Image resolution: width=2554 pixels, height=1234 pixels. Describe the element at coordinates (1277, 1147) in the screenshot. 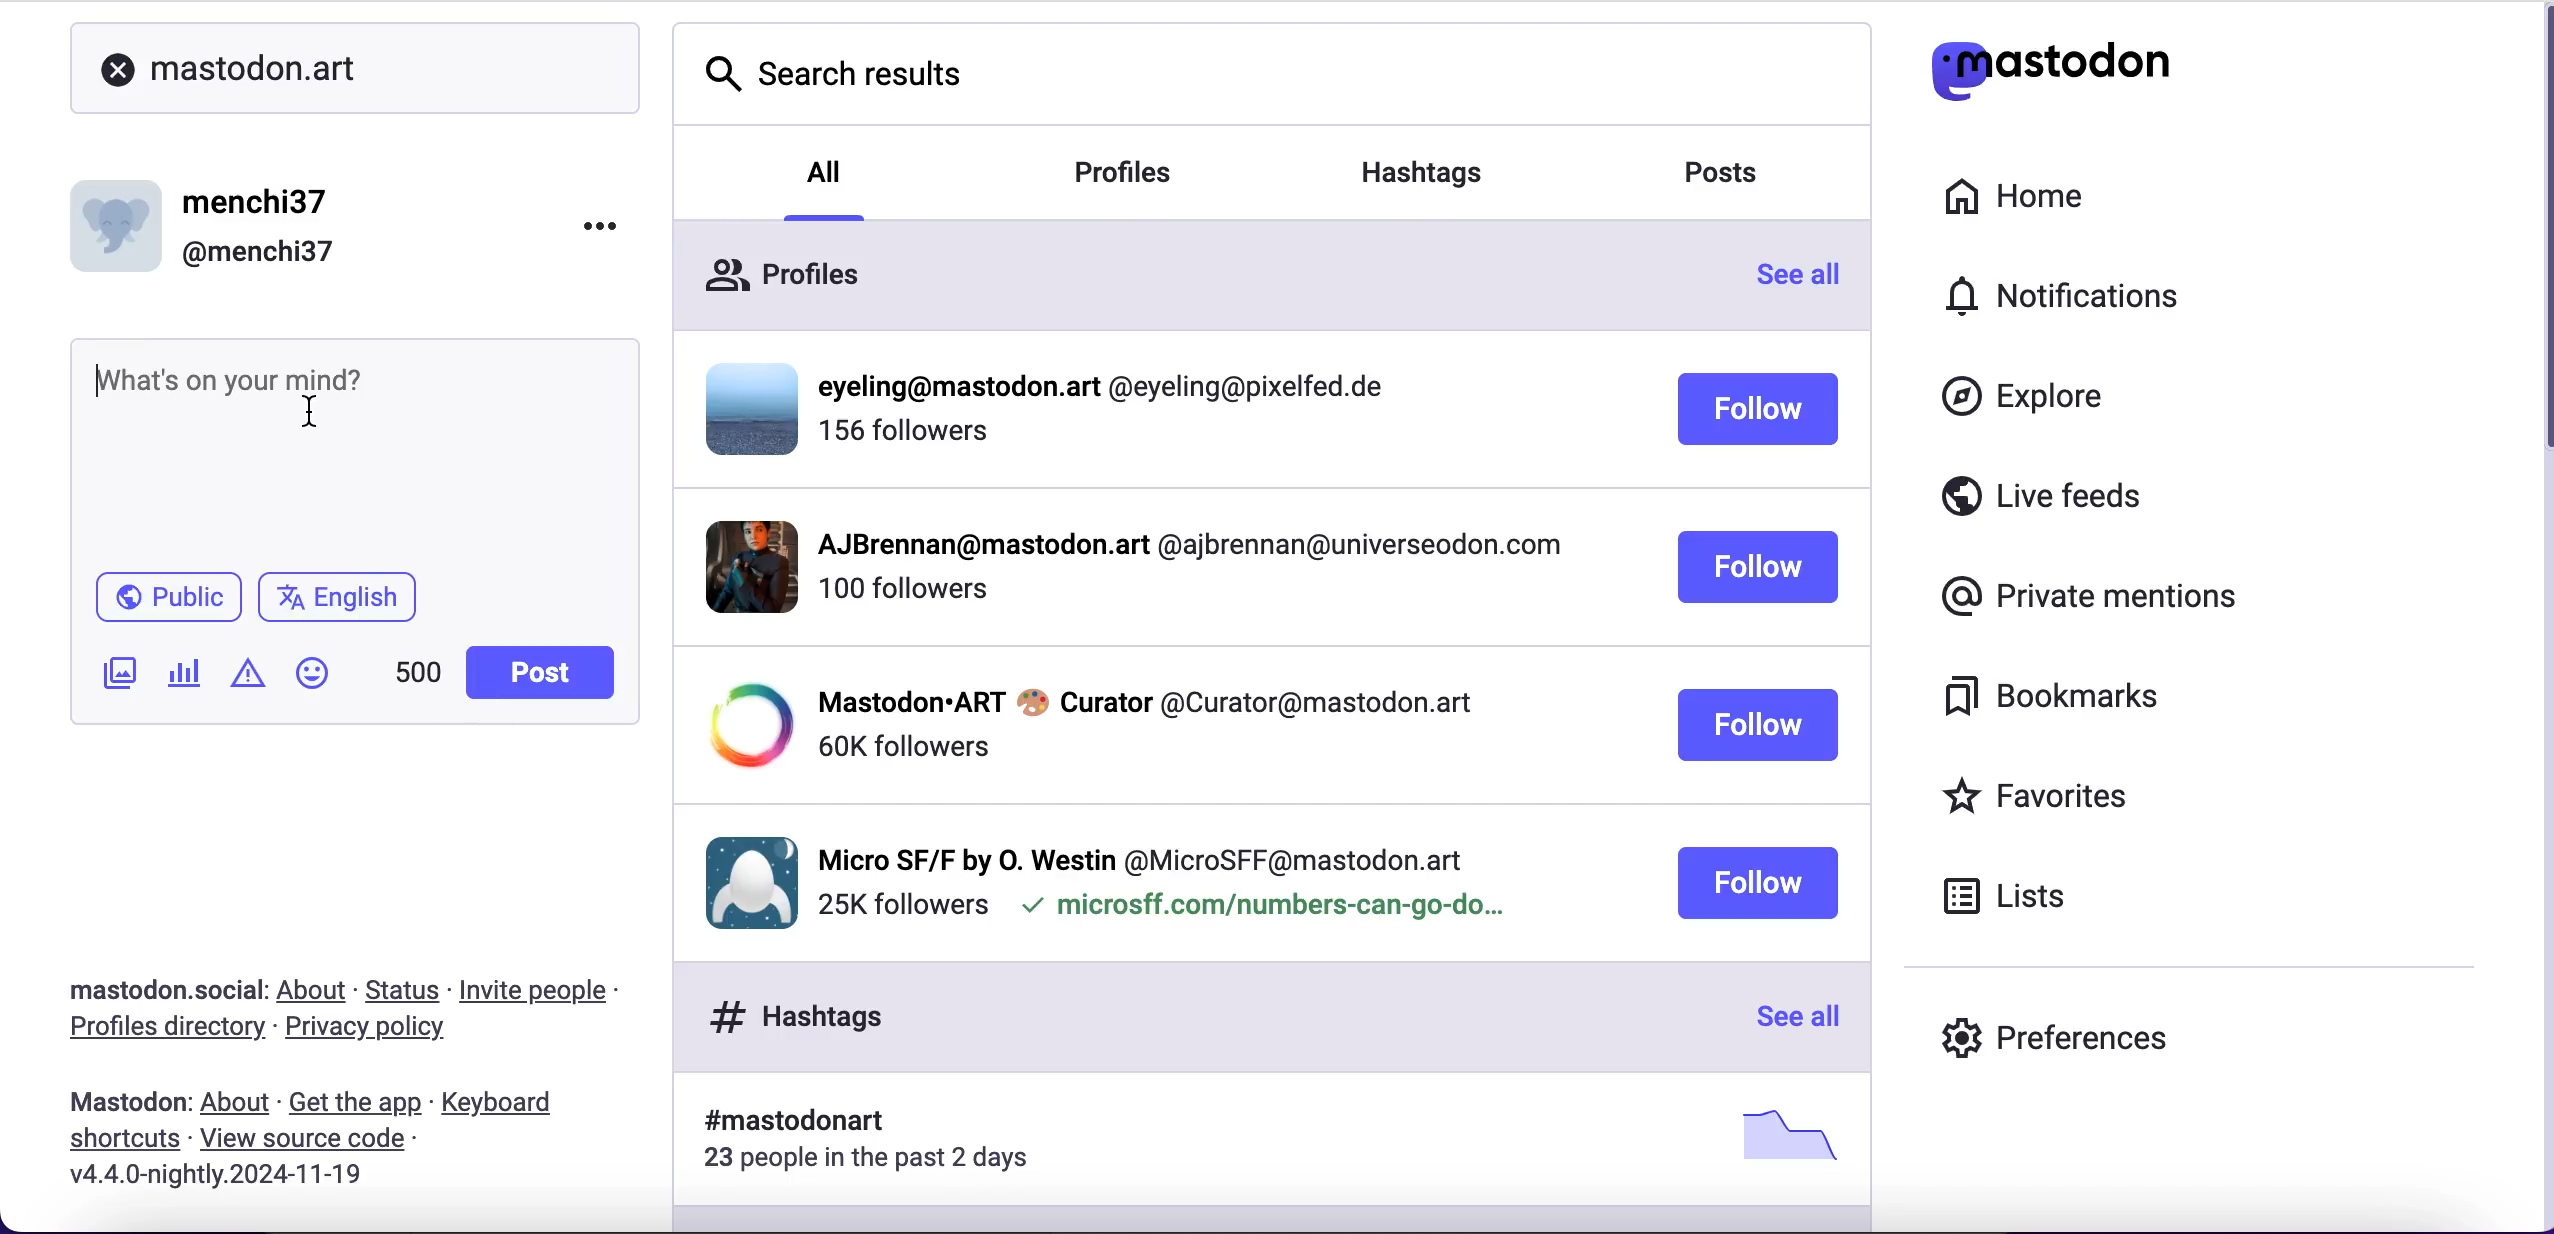

I see `hashtags` at that location.